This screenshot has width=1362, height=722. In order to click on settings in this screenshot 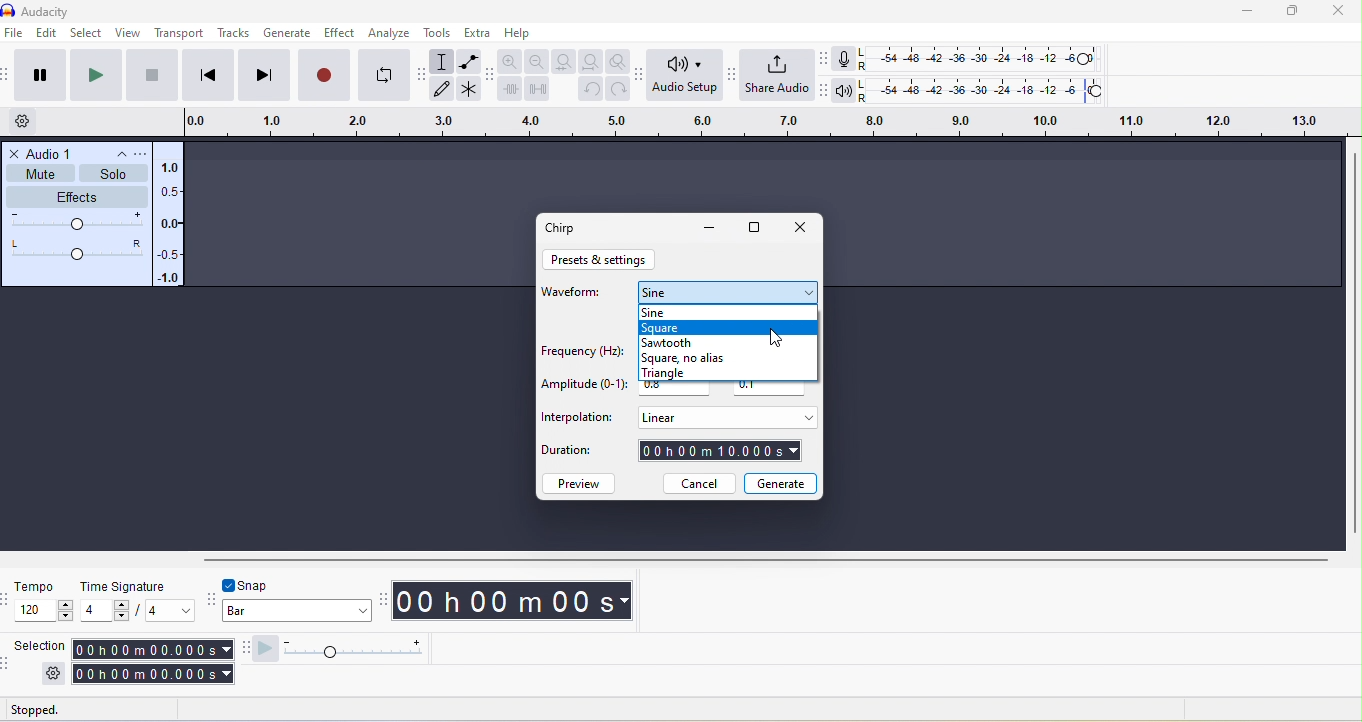, I will do `click(53, 673)`.